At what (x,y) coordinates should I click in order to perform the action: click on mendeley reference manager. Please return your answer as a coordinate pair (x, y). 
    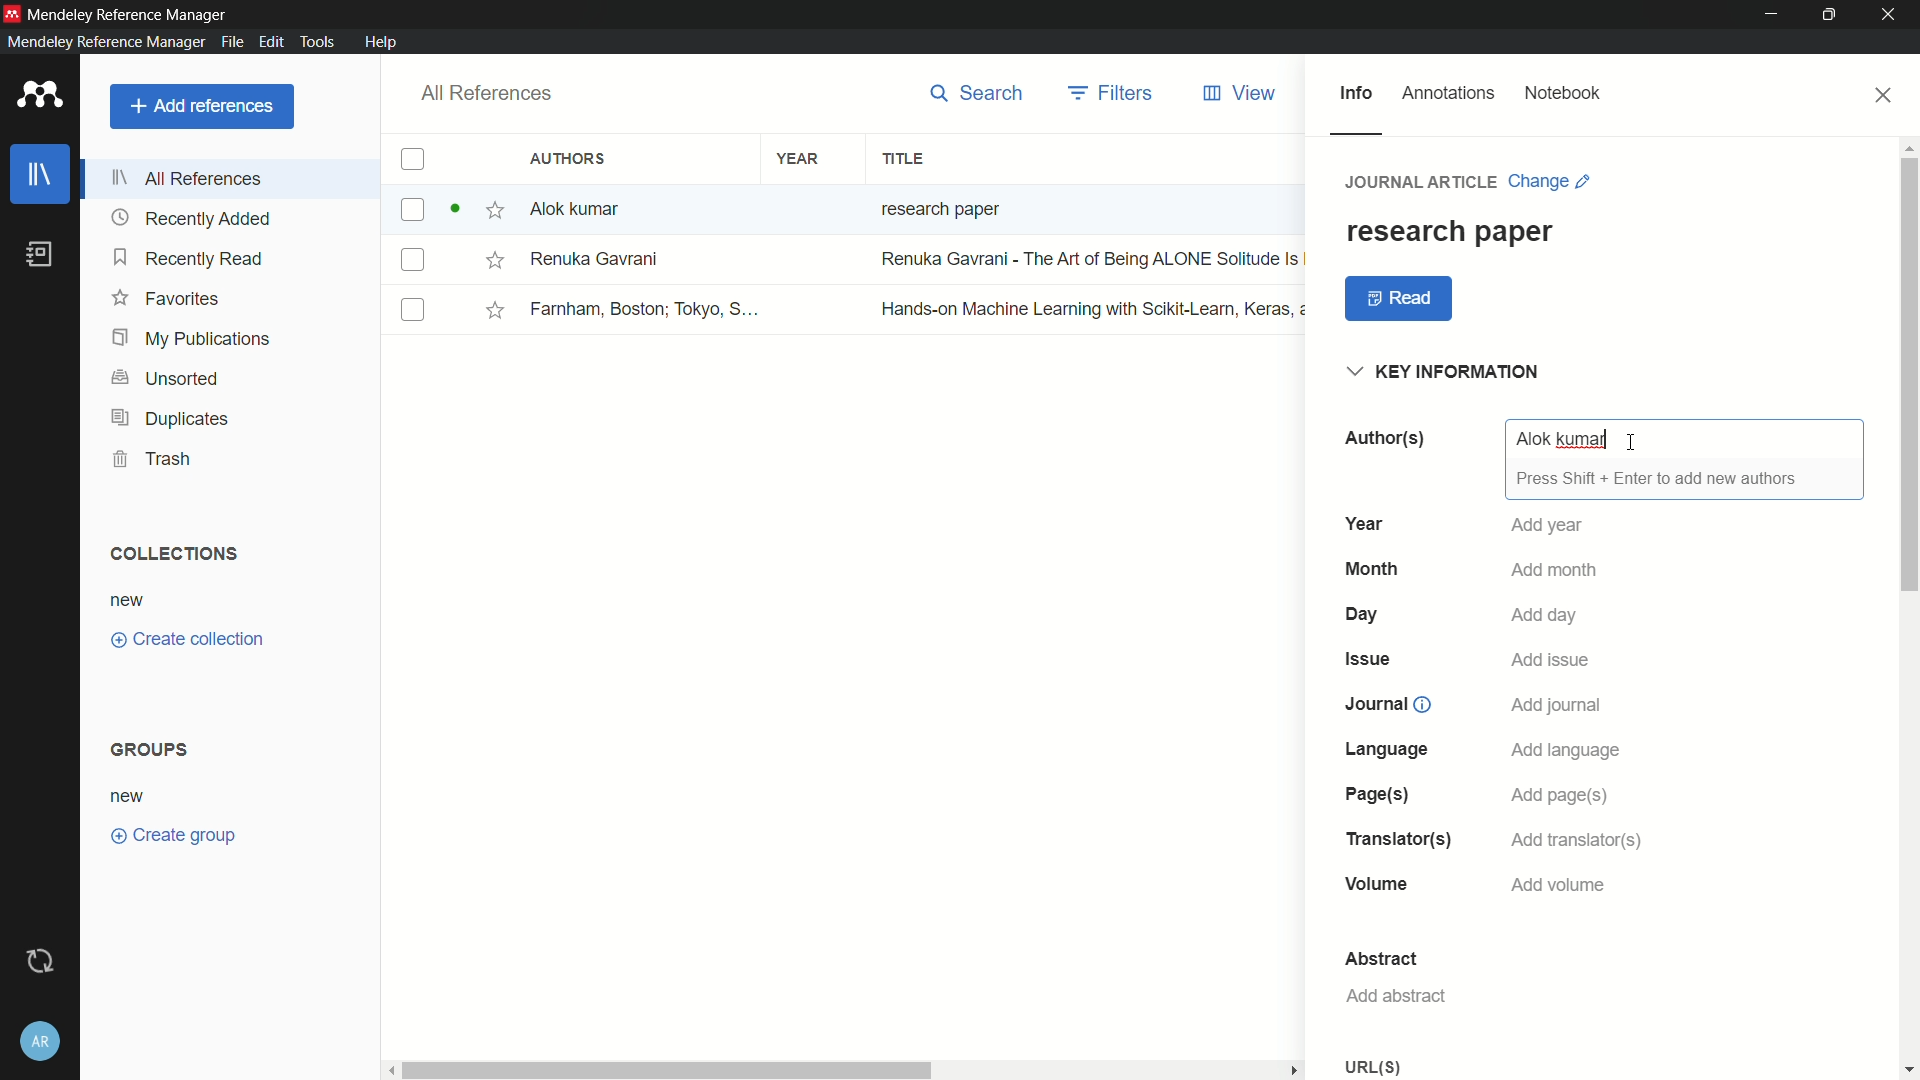
    Looking at the image, I should click on (106, 41).